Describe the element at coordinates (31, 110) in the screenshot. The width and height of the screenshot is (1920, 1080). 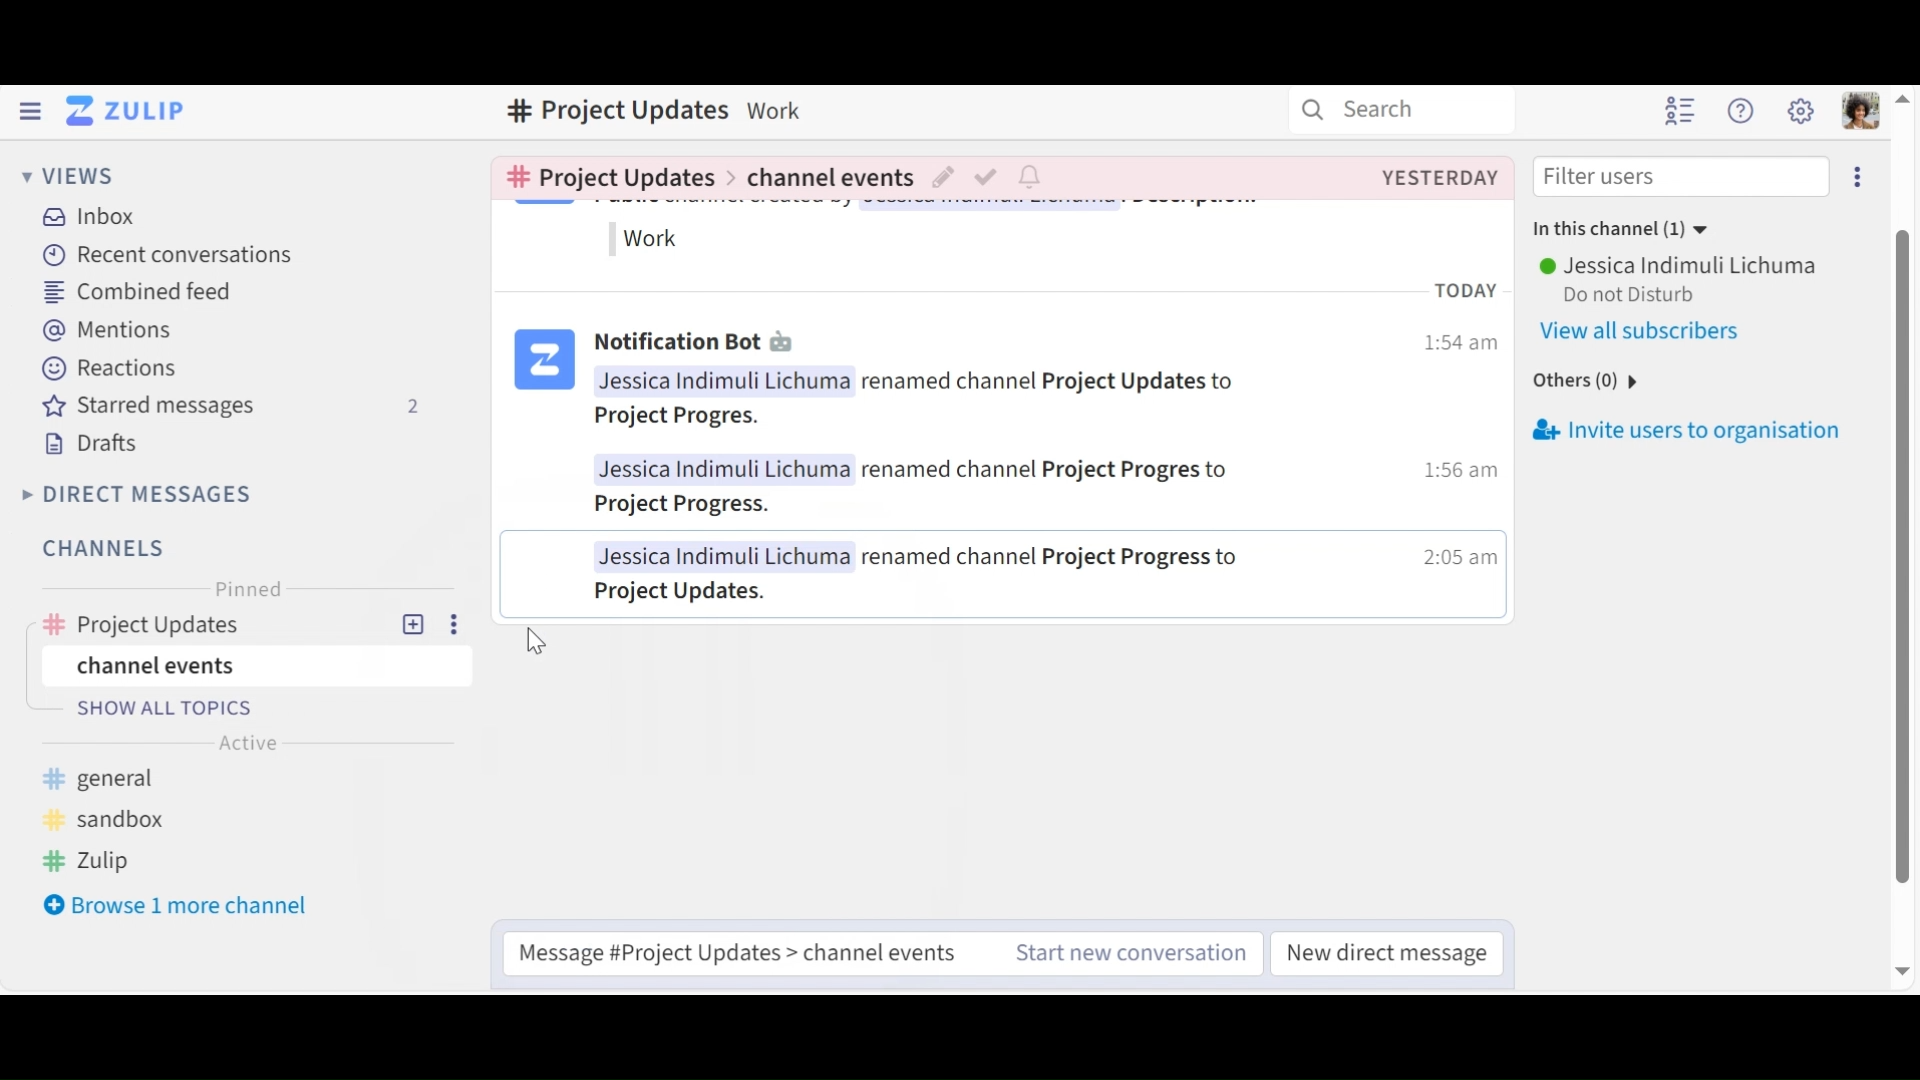
I see `Hide Left Sidebar` at that location.